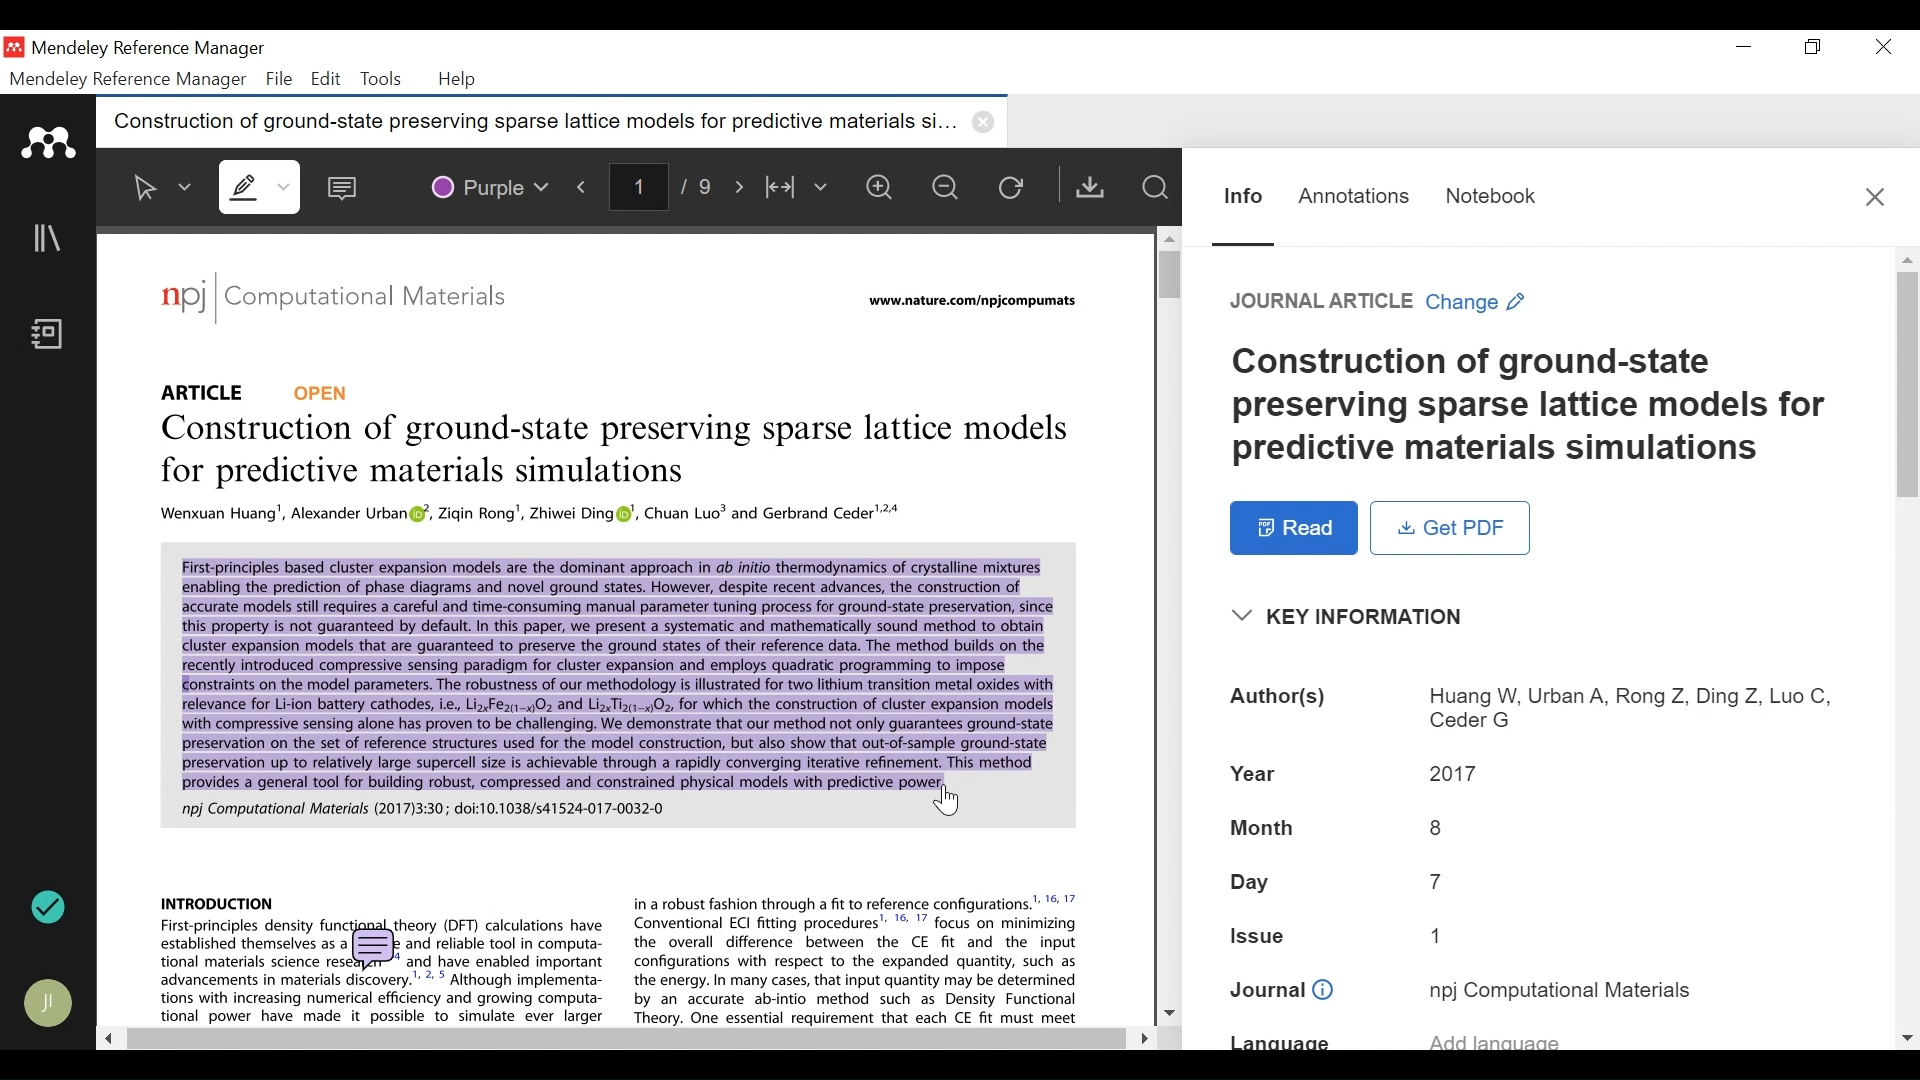 This screenshot has height=1080, width=1920. I want to click on Horizontal Scroll bar, so click(622, 1039).